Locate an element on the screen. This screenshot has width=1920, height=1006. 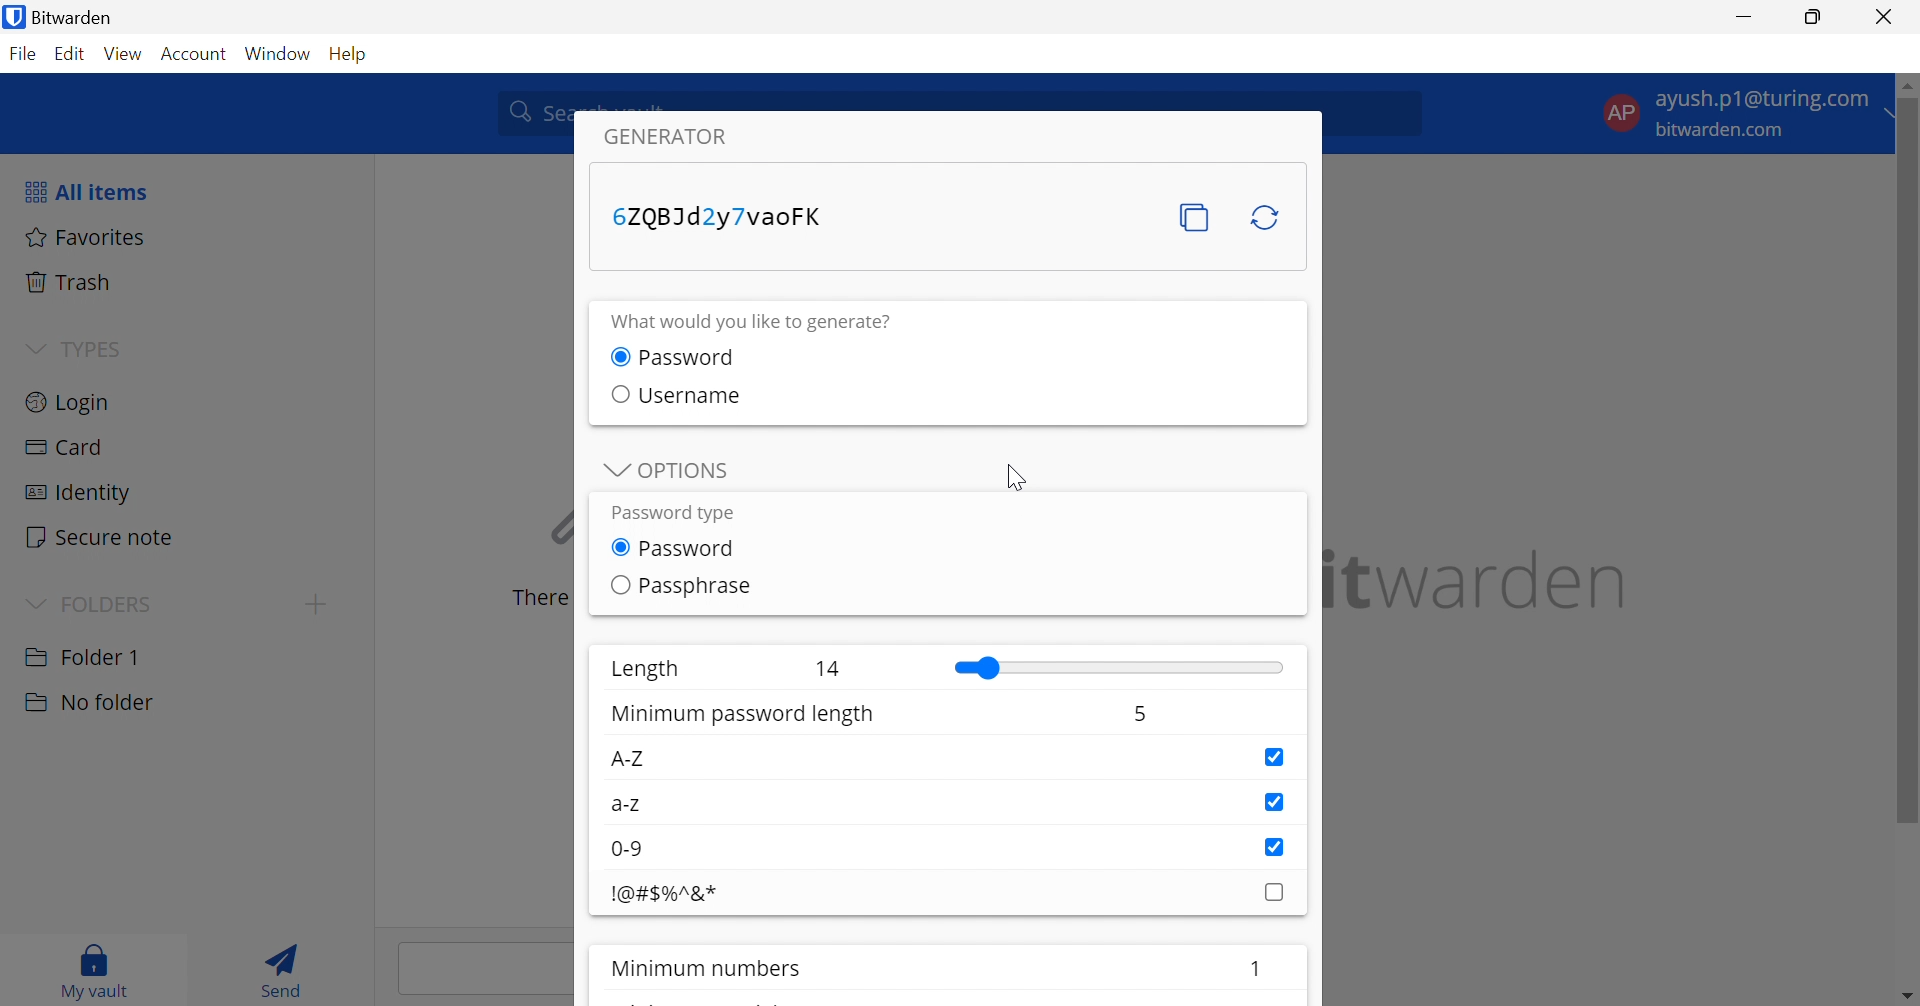
Password is located at coordinates (693, 550).